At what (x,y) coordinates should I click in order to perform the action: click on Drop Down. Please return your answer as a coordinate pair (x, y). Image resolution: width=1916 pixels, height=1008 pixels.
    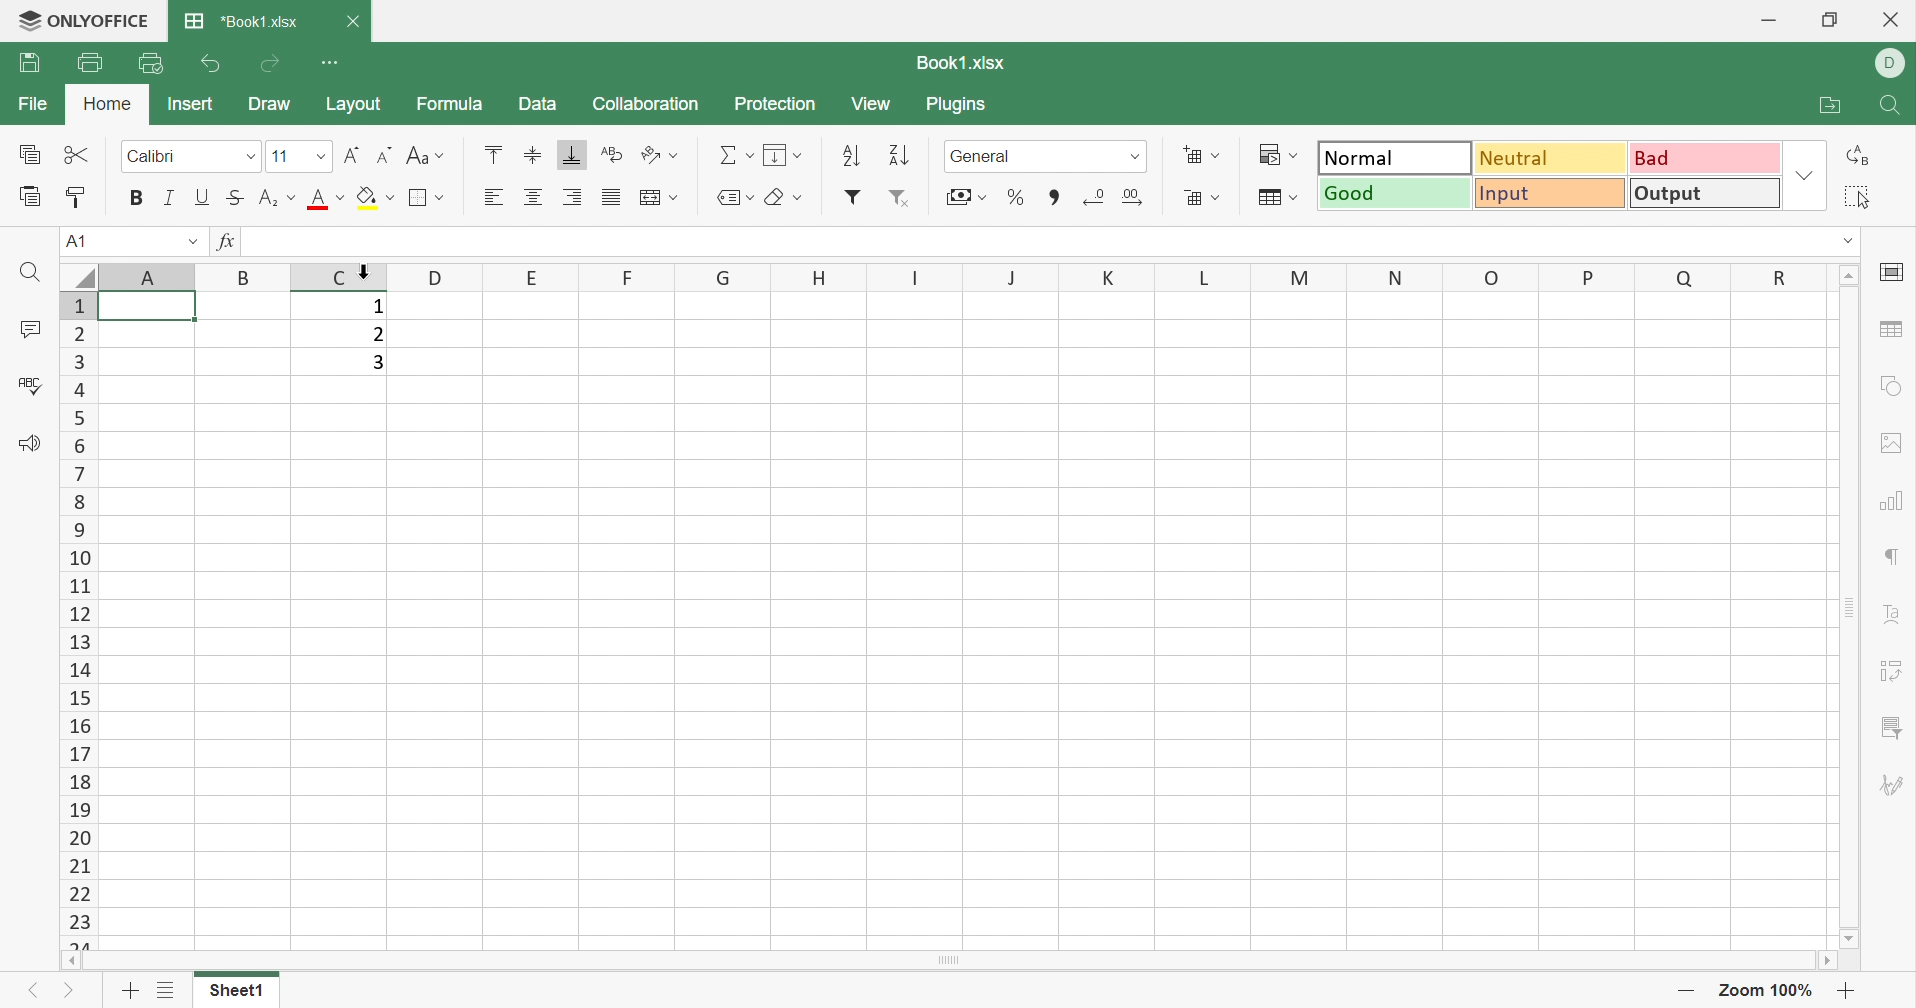
    Looking at the image, I should click on (440, 196).